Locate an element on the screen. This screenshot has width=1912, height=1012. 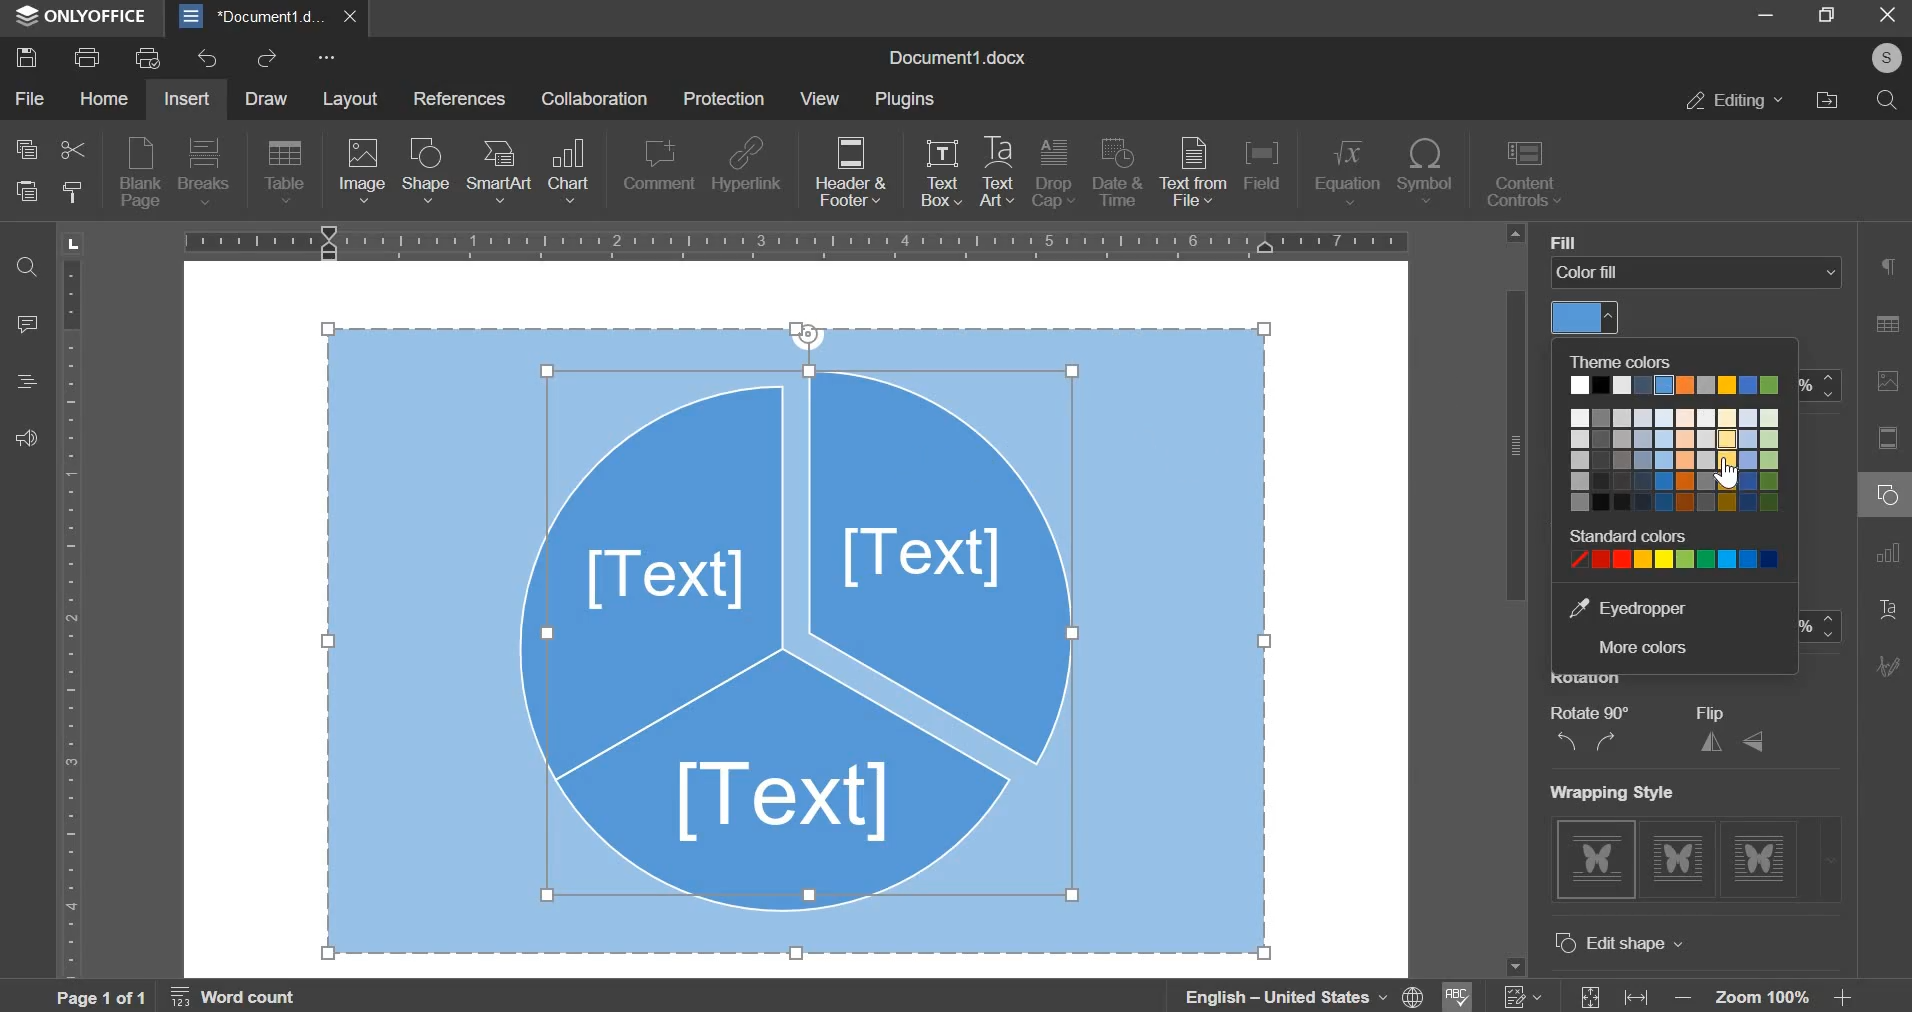
home is located at coordinates (103, 101).